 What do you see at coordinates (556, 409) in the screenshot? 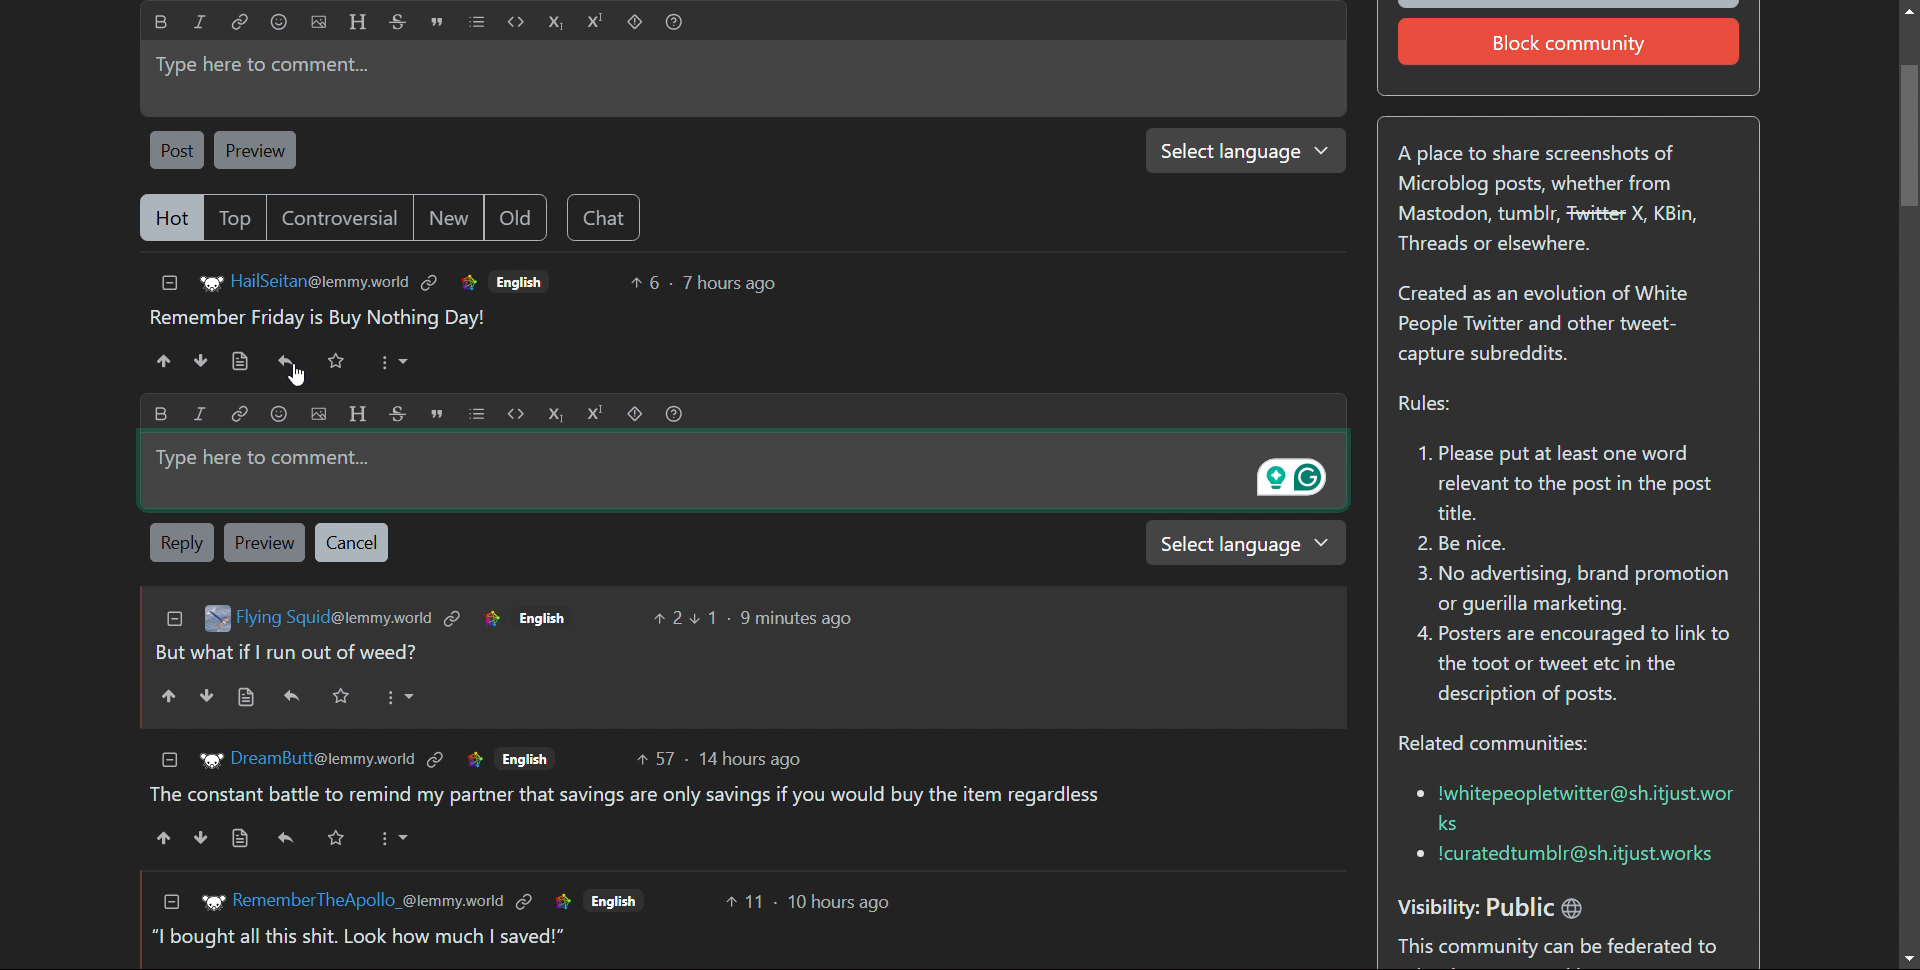
I see `subscript` at bounding box center [556, 409].